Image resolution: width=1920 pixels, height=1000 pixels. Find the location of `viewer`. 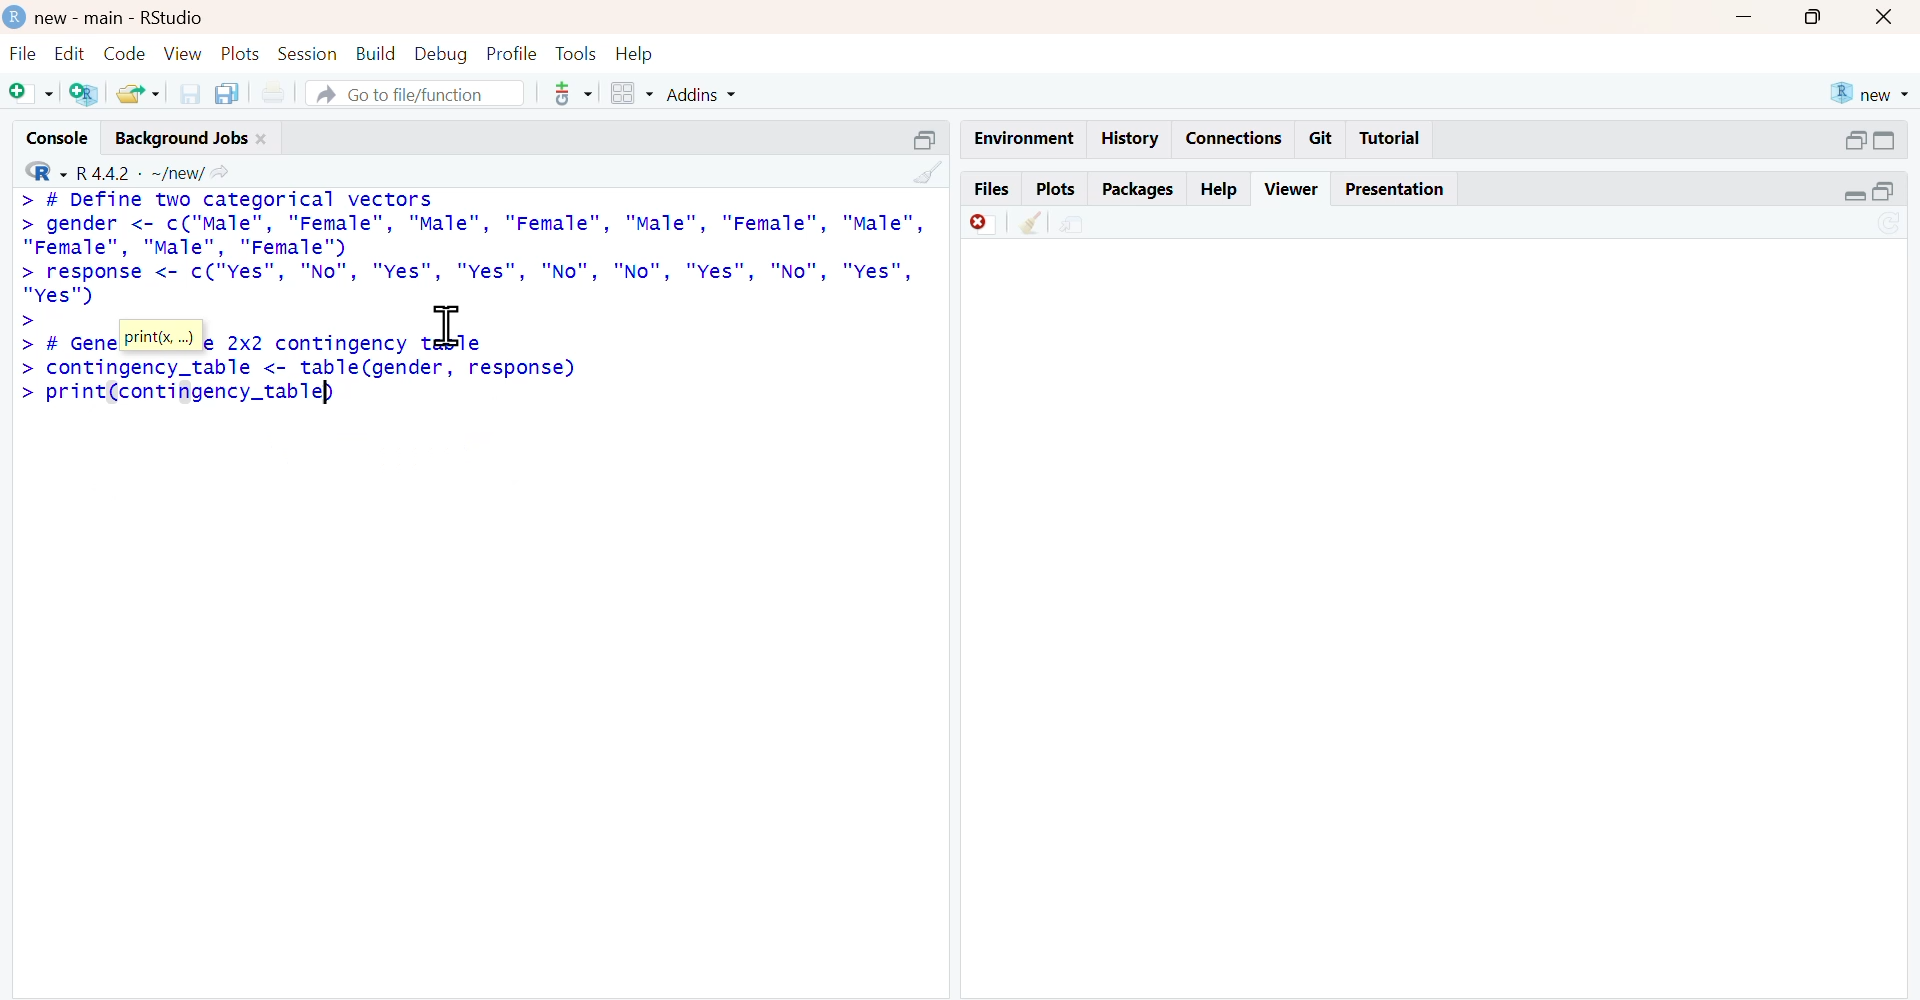

viewer is located at coordinates (1292, 189).